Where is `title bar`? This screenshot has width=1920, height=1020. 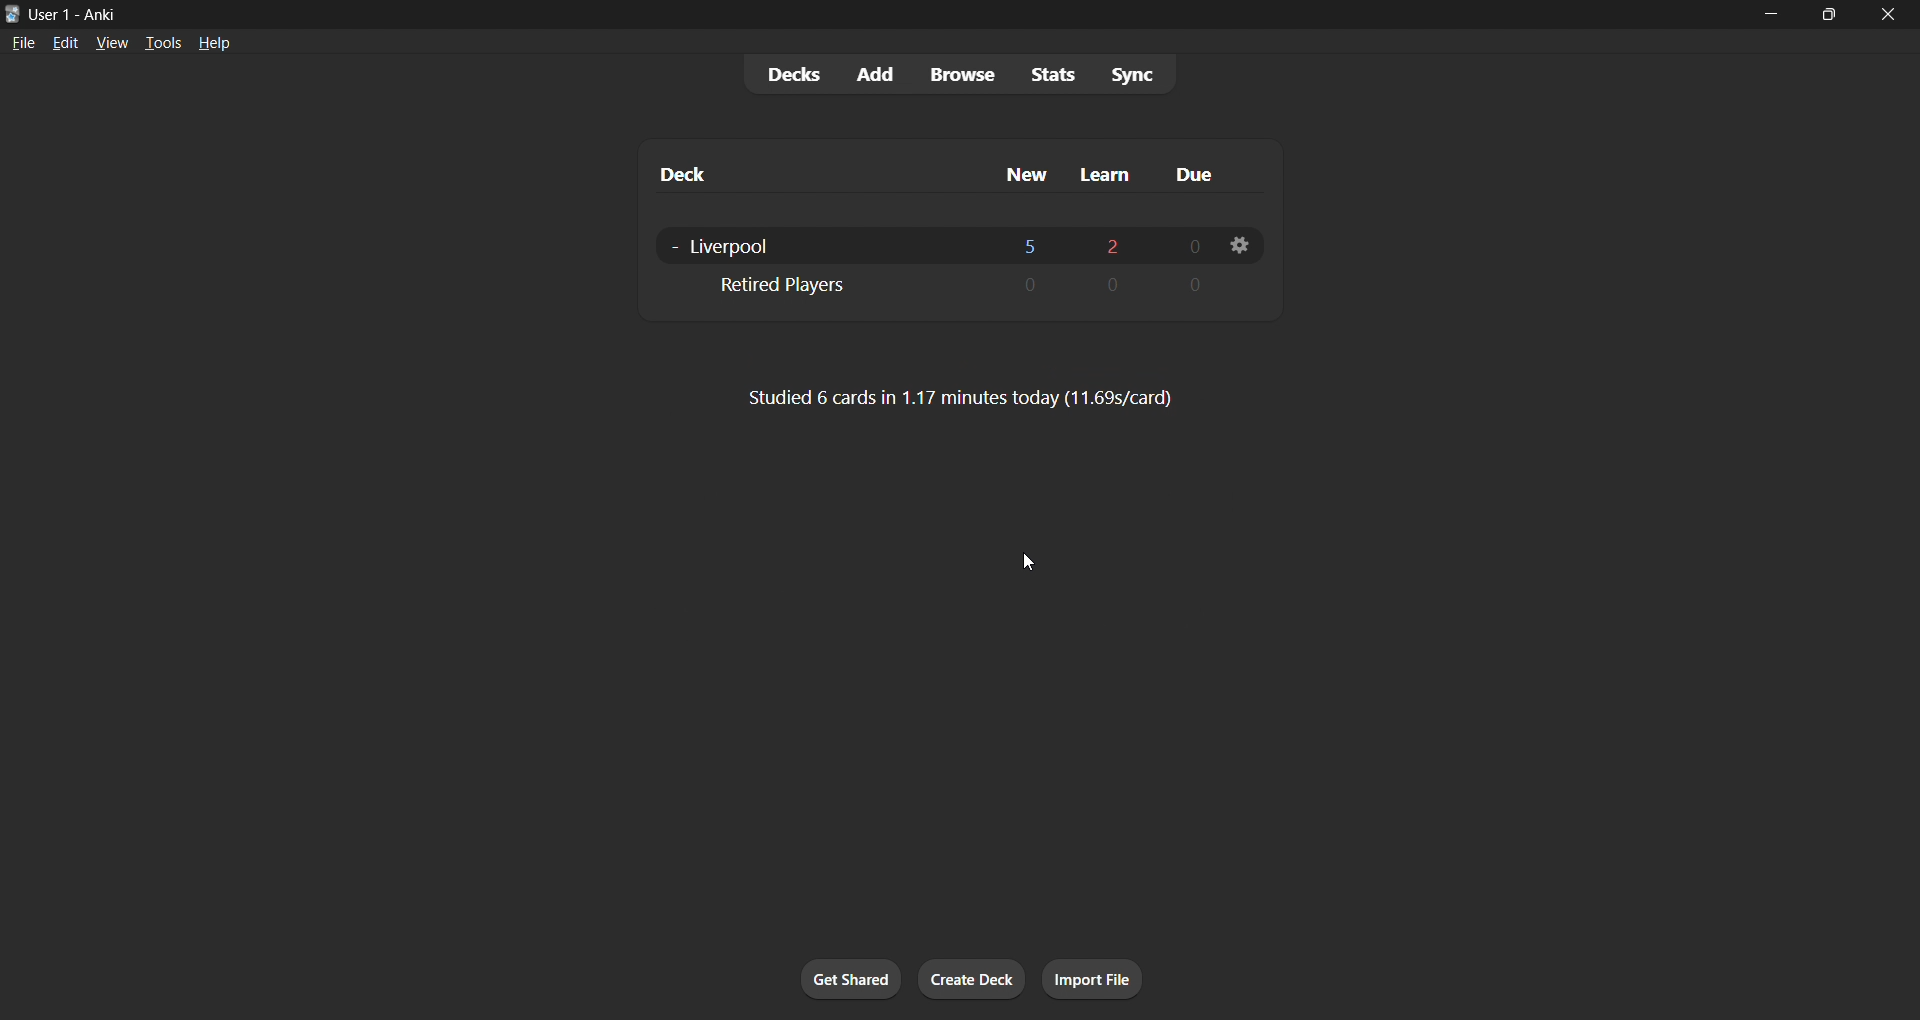
title bar is located at coordinates (848, 15).